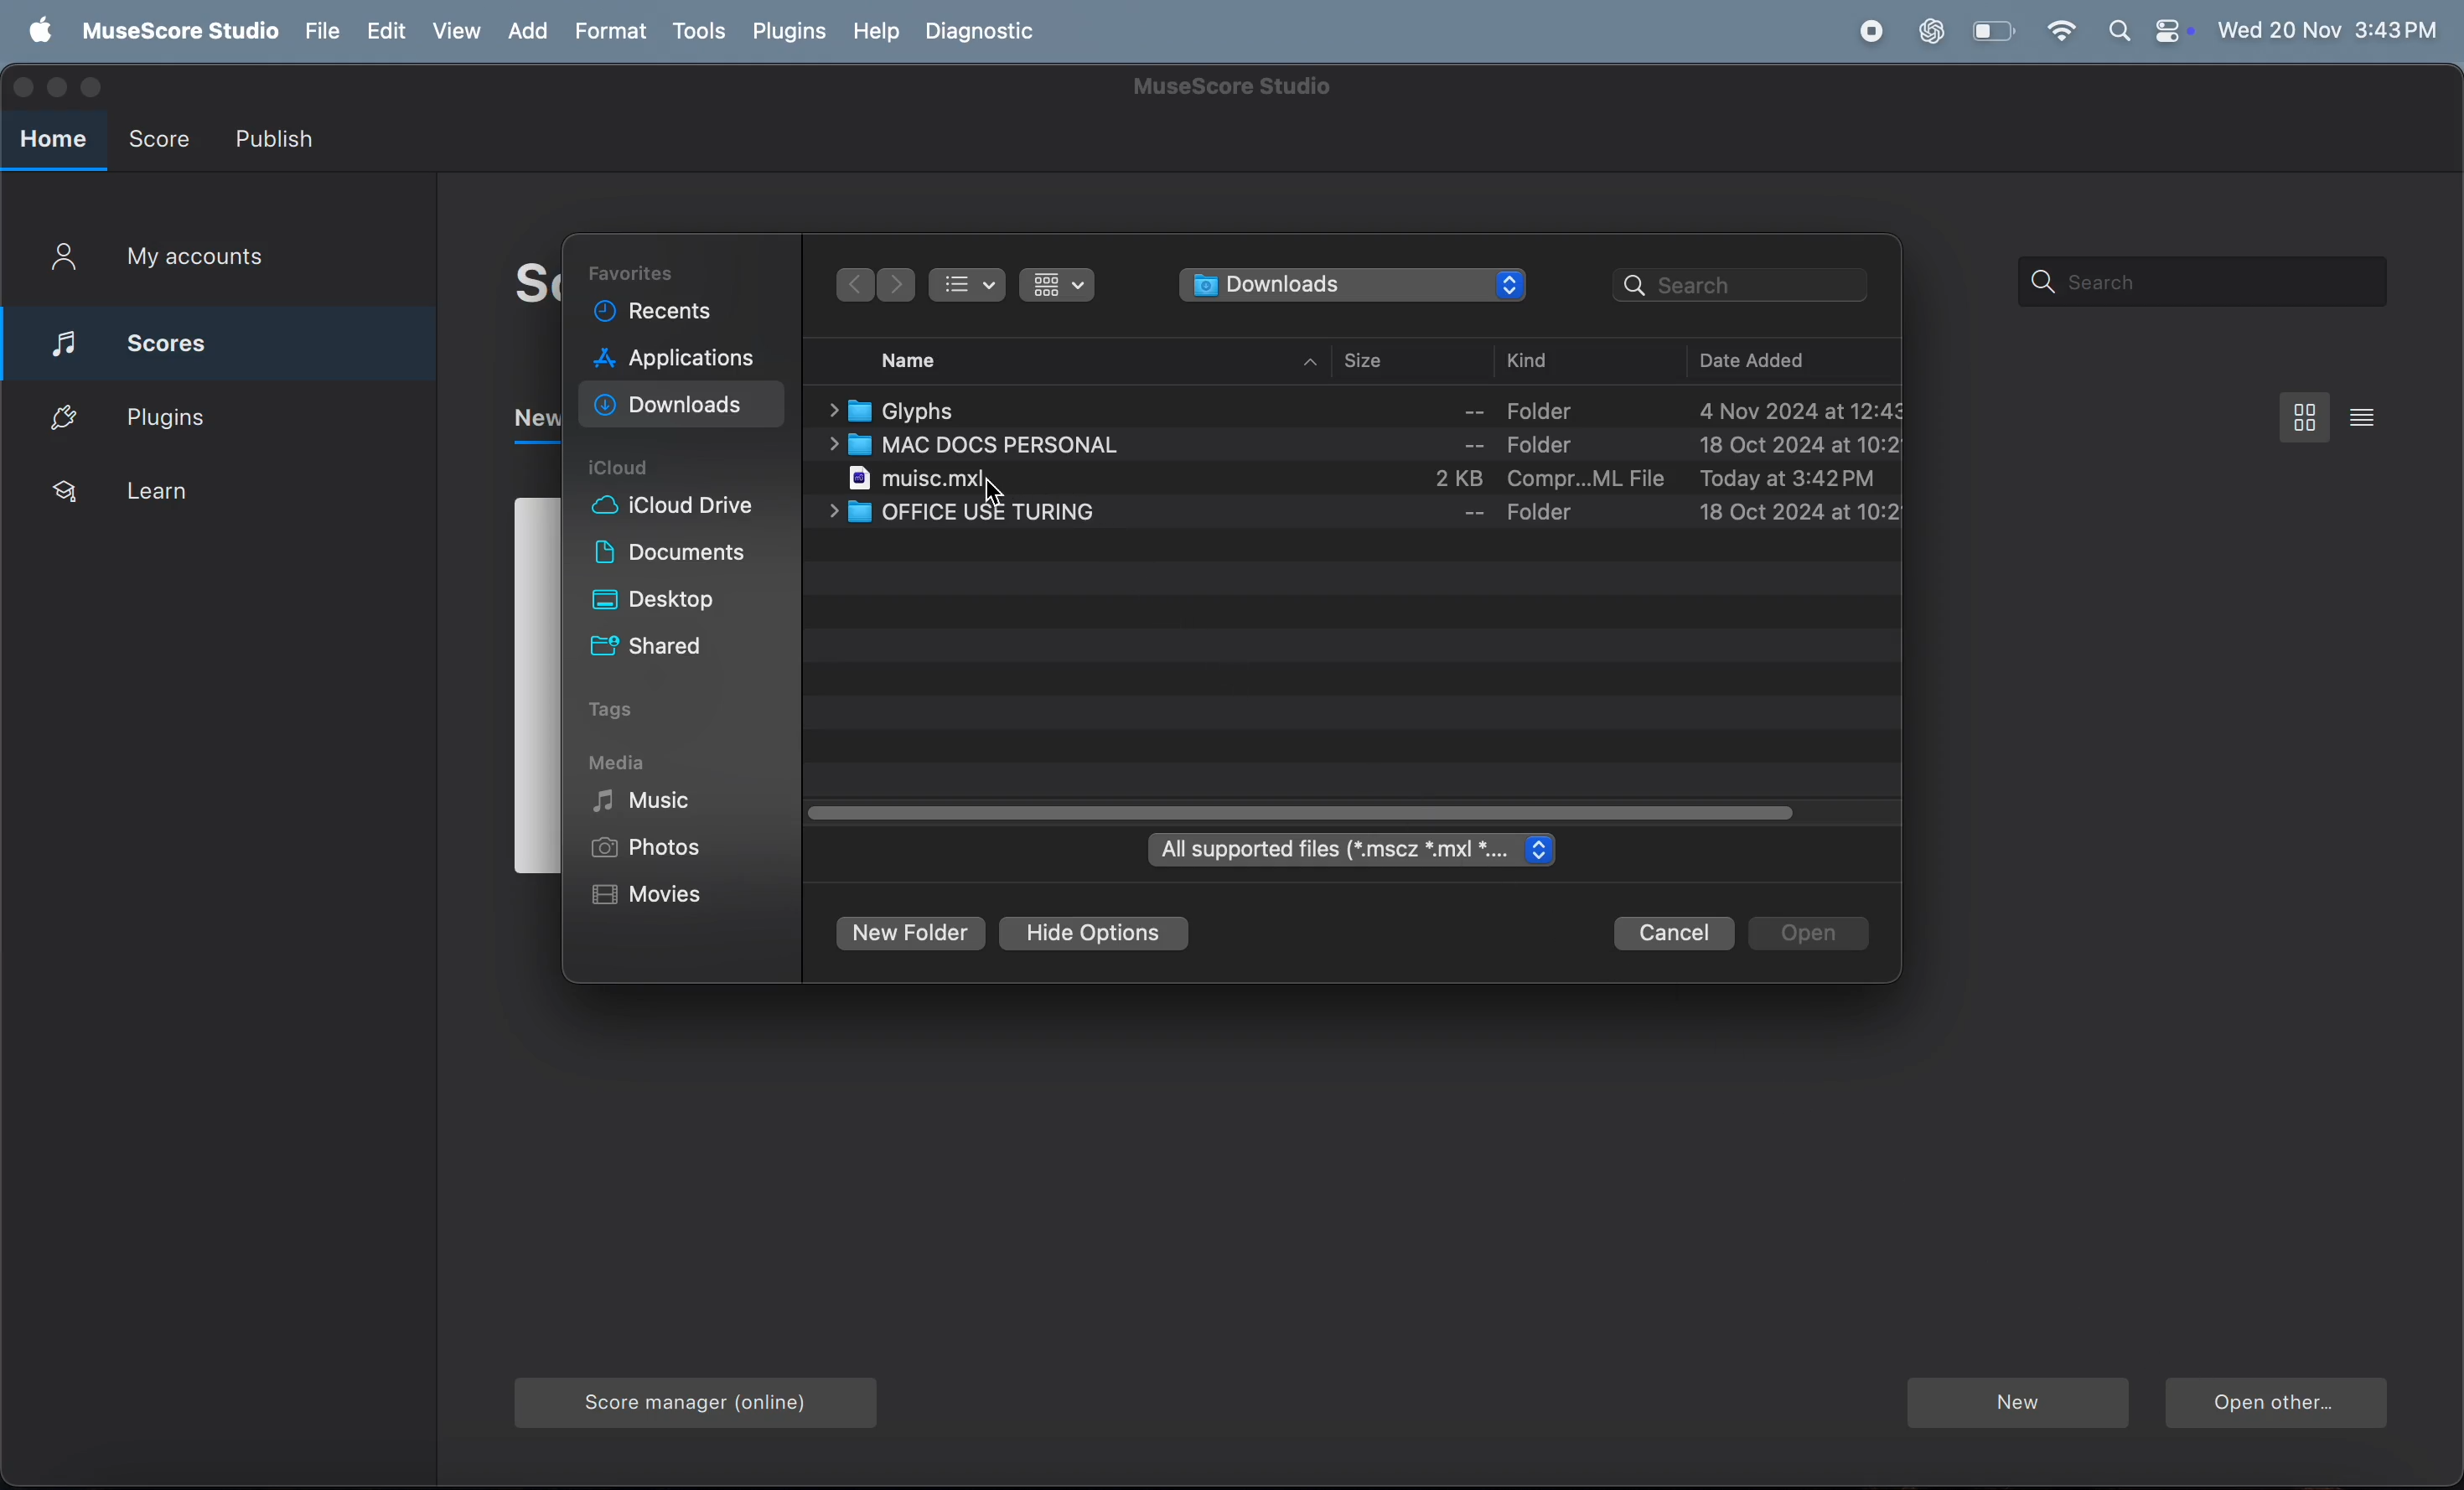 This screenshot has width=2464, height=1490. What do you see at coordinates (655, 312) in the screenshot?
I see `recent` at bounding box center [655, 312].